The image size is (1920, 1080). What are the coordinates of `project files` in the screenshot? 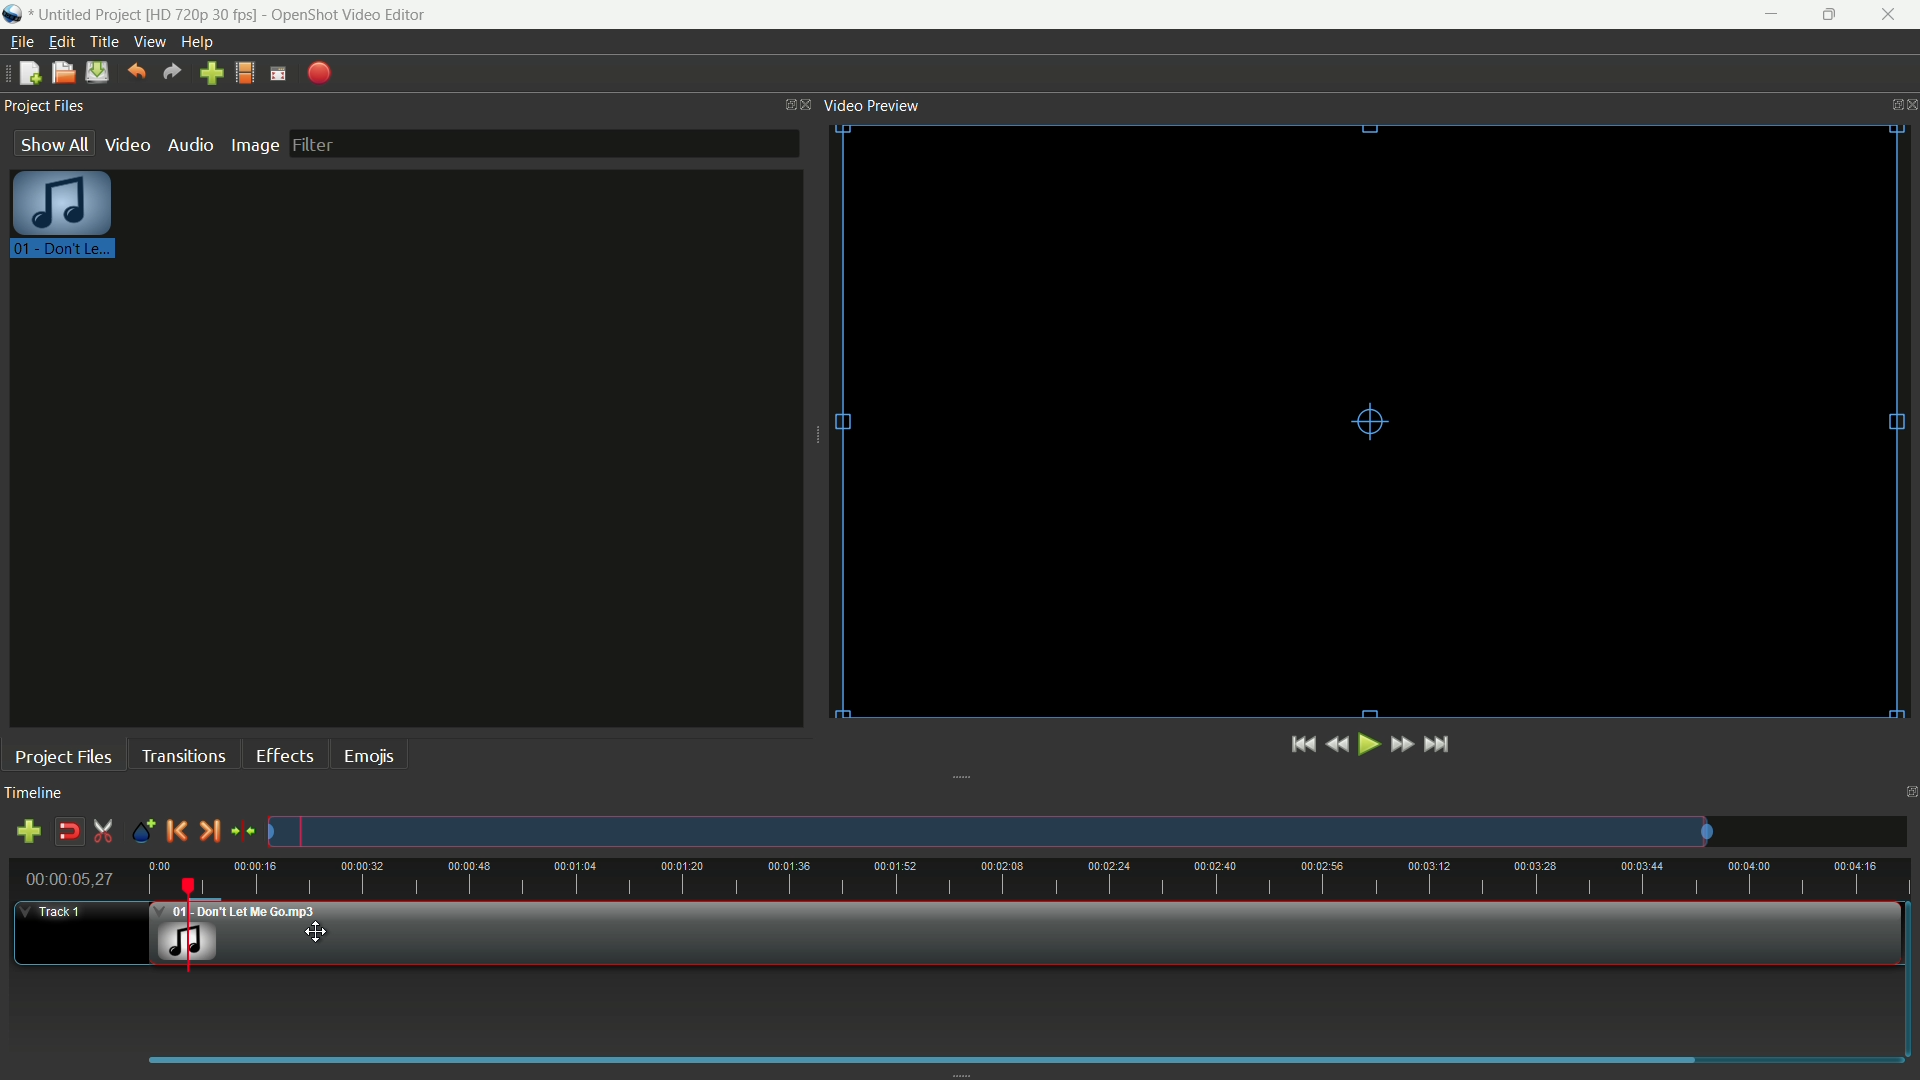 It's located at (62, 755).